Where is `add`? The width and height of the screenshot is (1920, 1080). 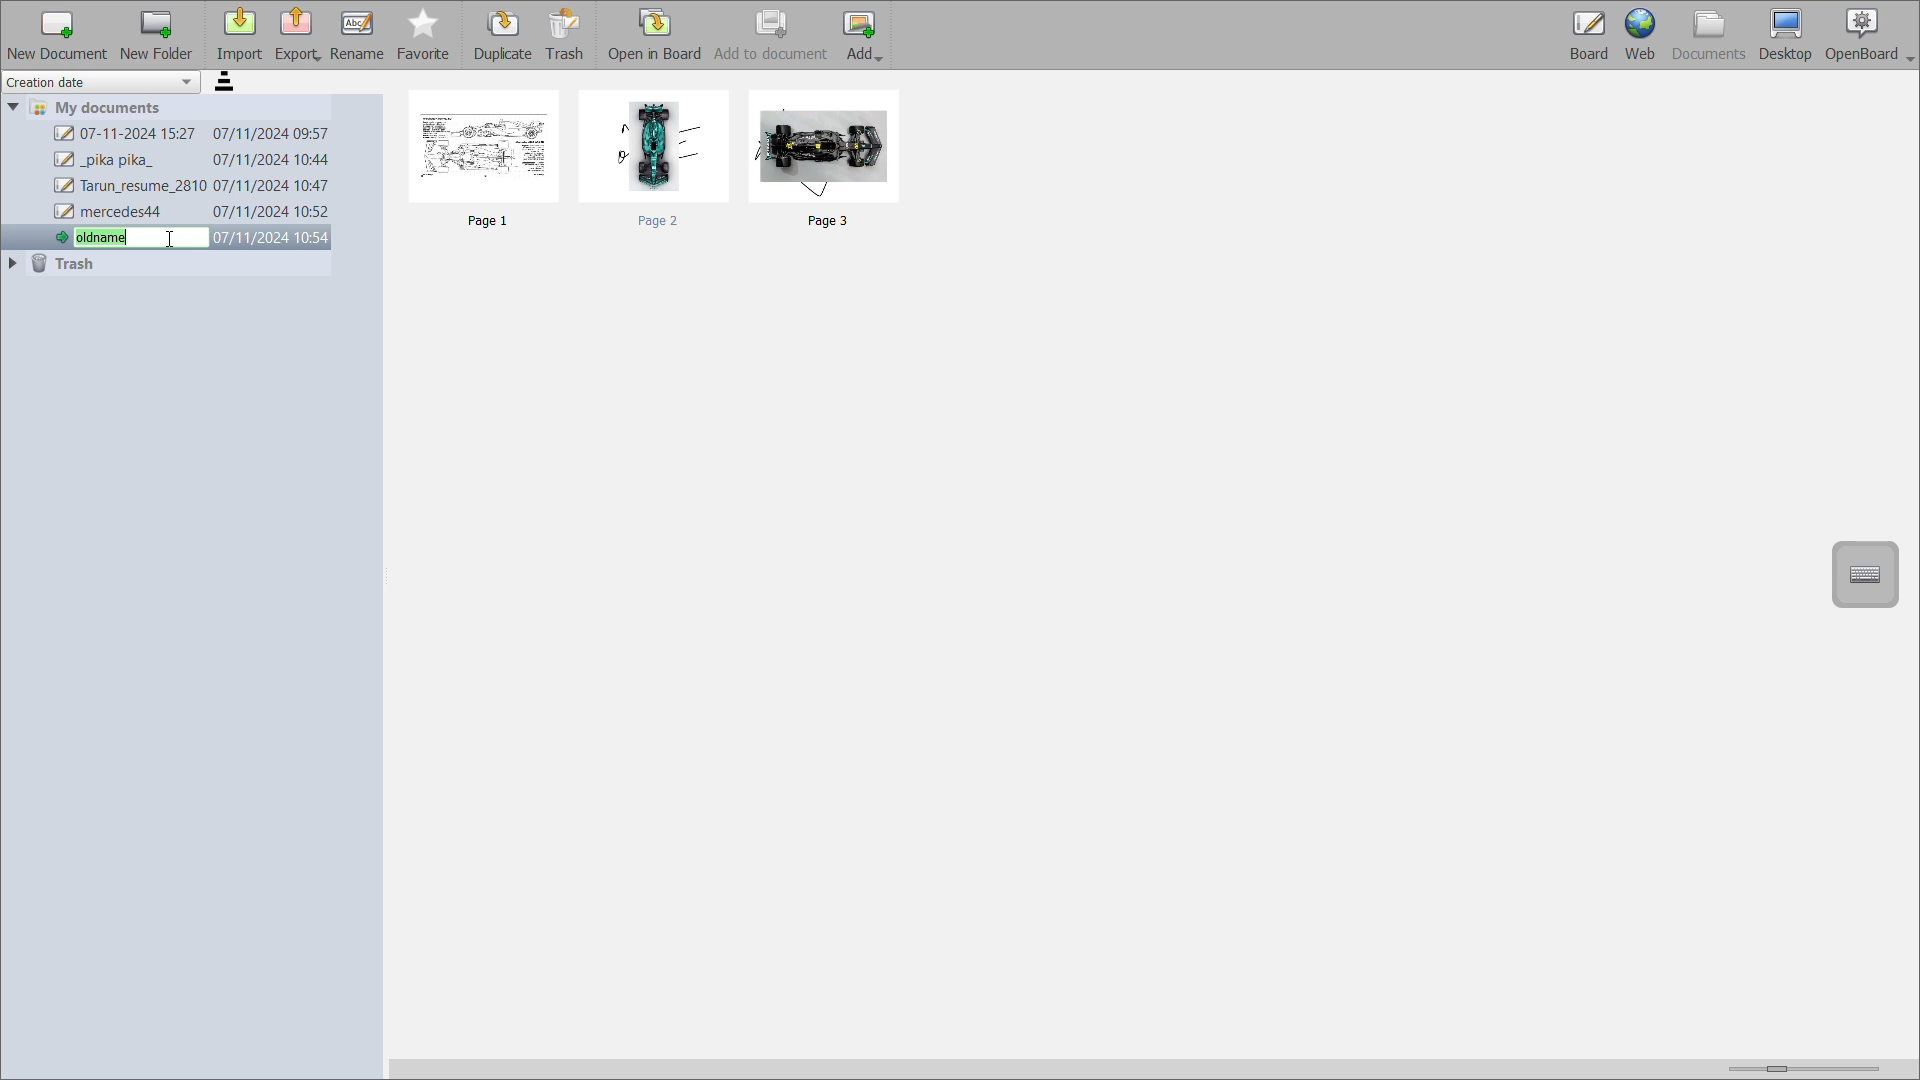
add is located at coordinates (865, 36).